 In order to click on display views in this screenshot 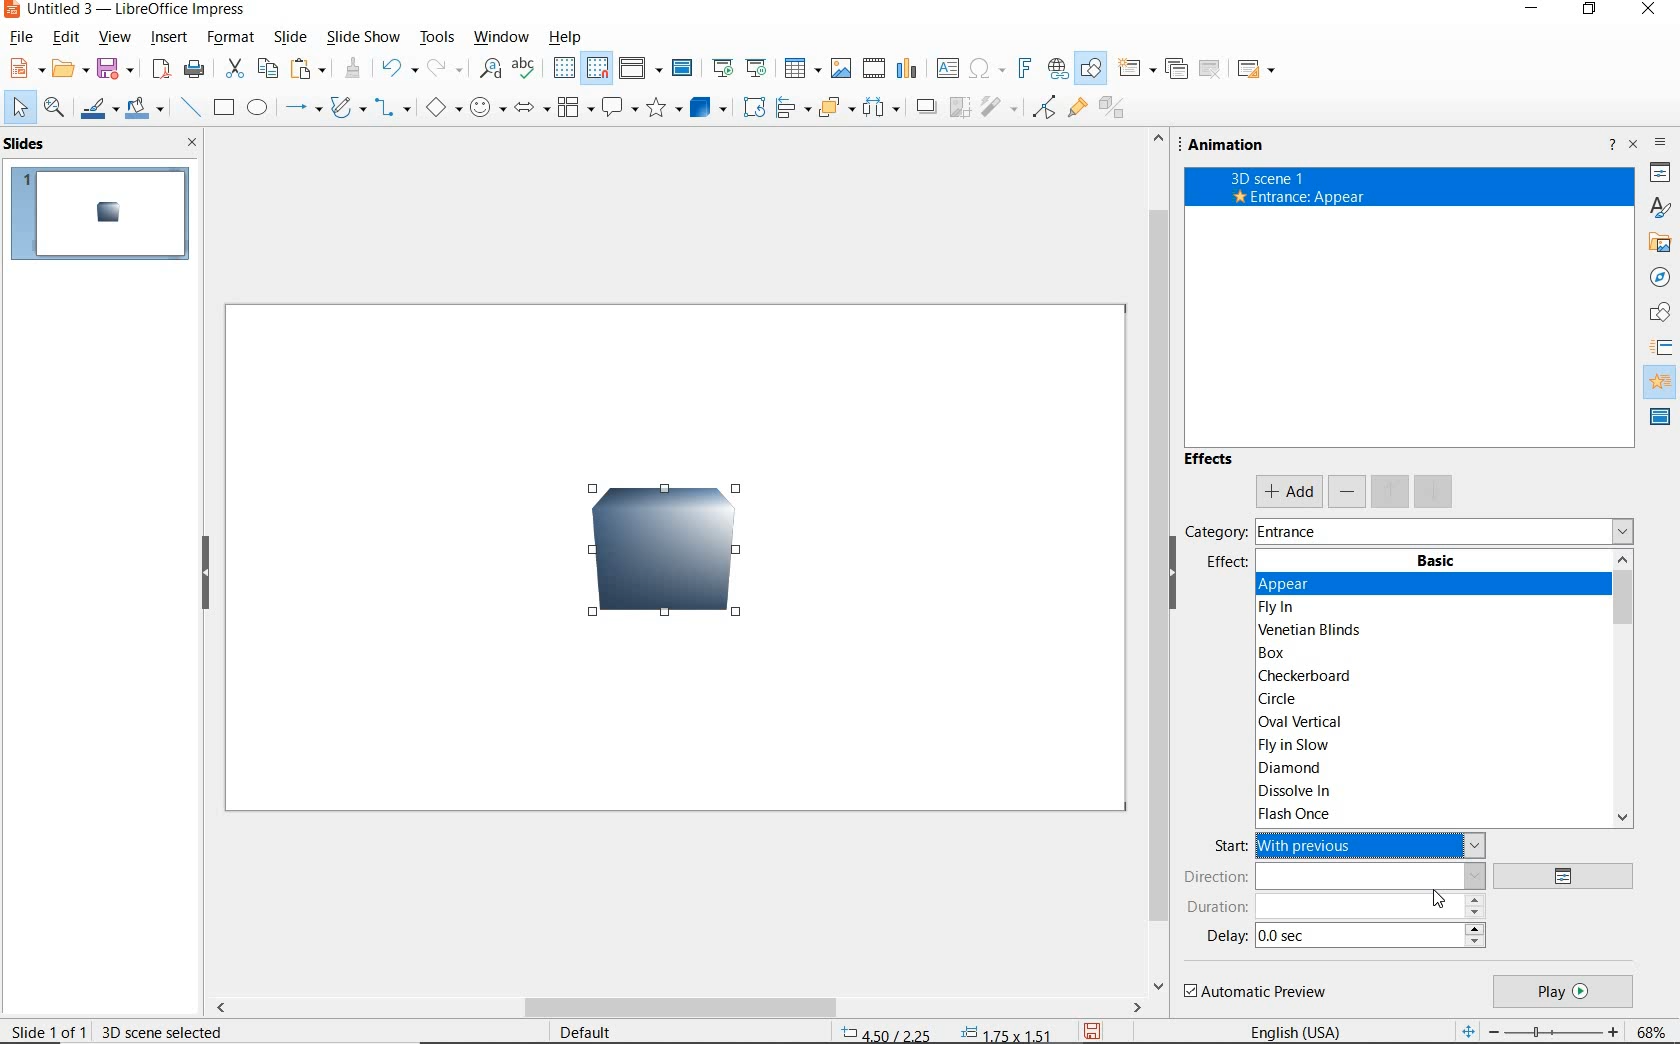, I will do `click(641, 68)`.